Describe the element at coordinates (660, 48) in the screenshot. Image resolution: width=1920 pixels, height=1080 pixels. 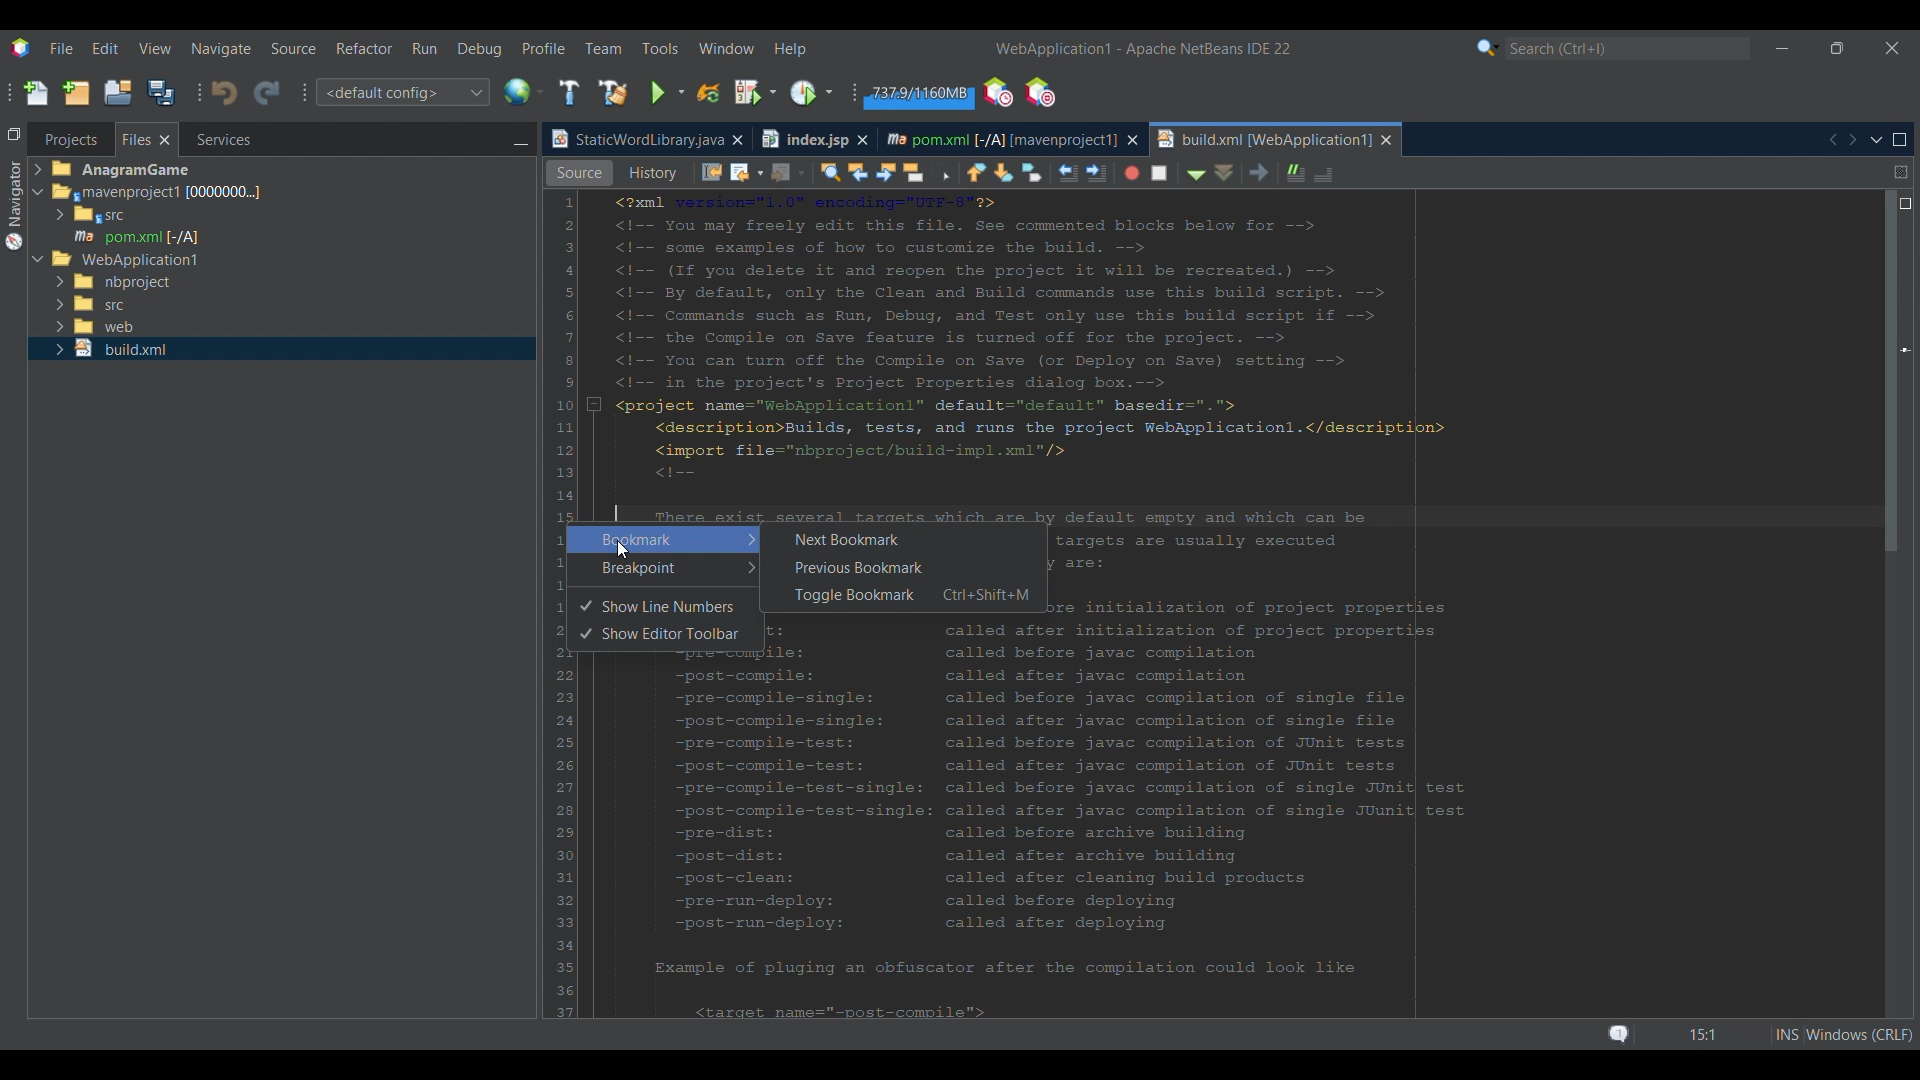
I see `Tools menu` at that location.